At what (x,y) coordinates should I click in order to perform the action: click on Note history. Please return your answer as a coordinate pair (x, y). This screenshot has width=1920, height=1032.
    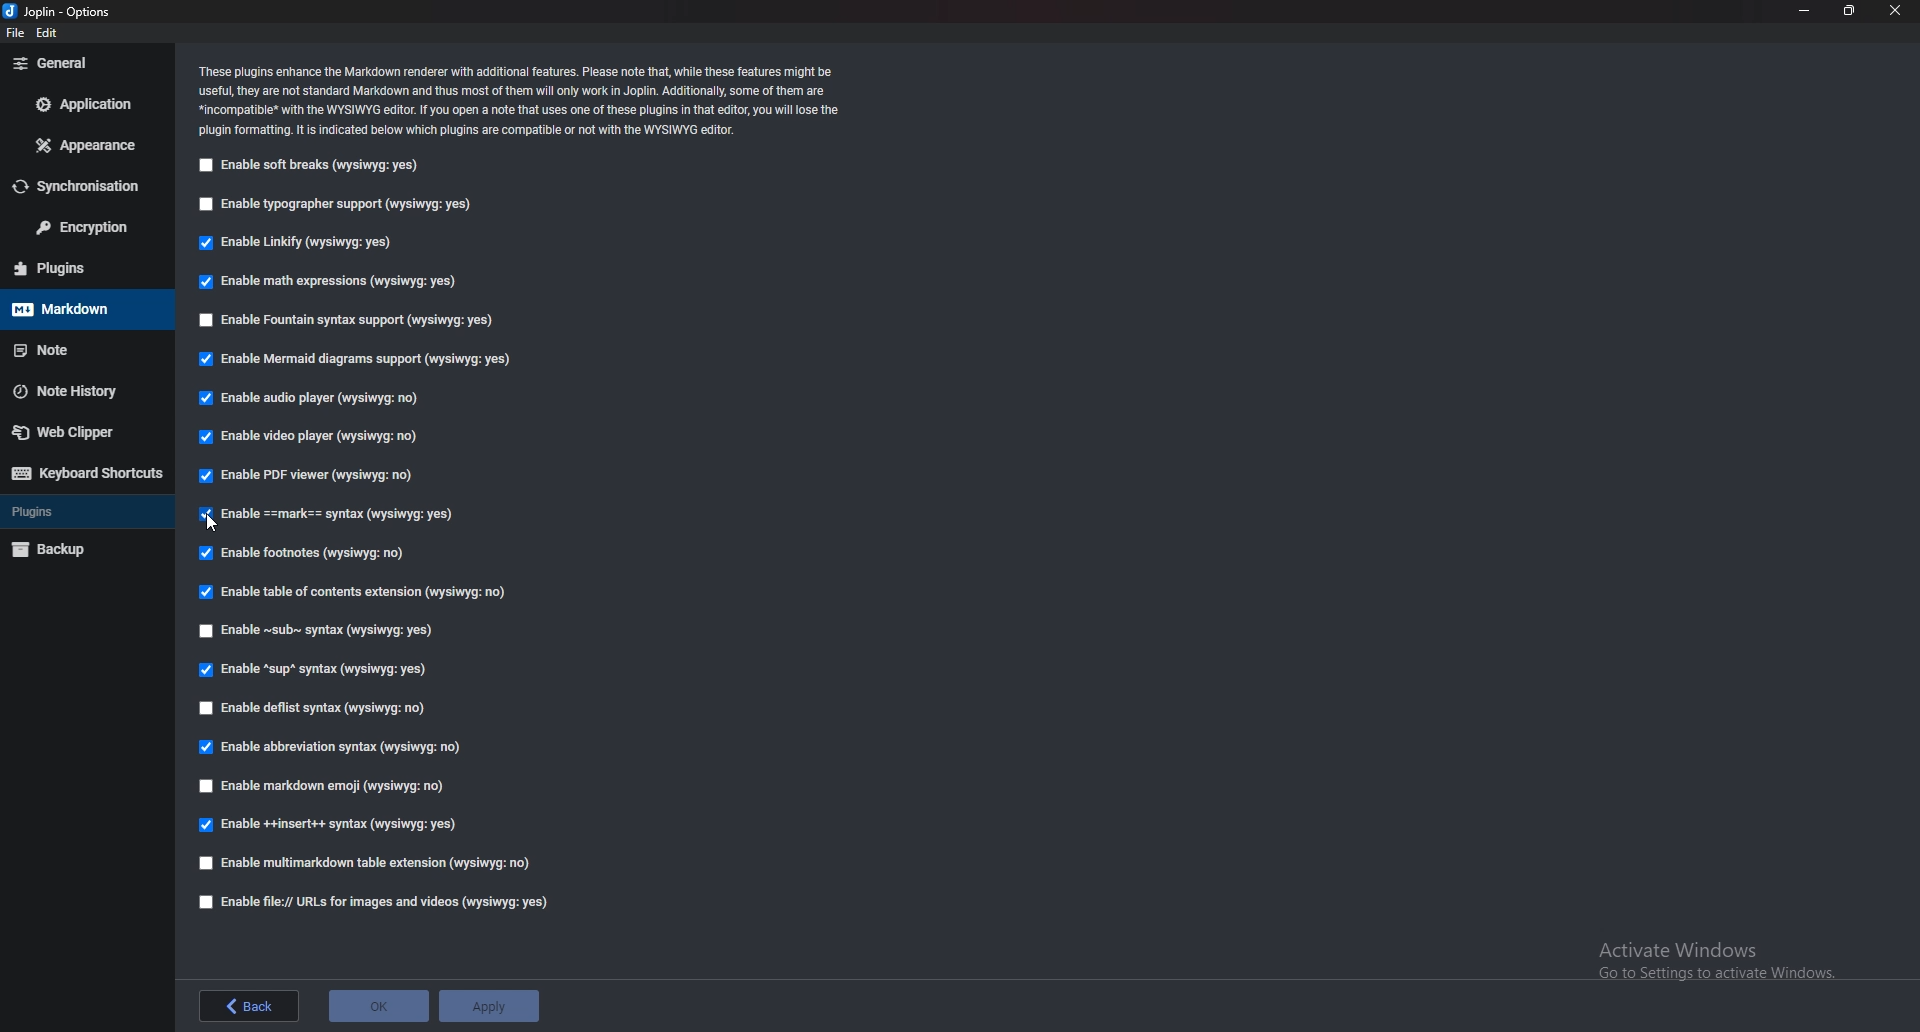
    Looking at the image, I should click on (80, 391).